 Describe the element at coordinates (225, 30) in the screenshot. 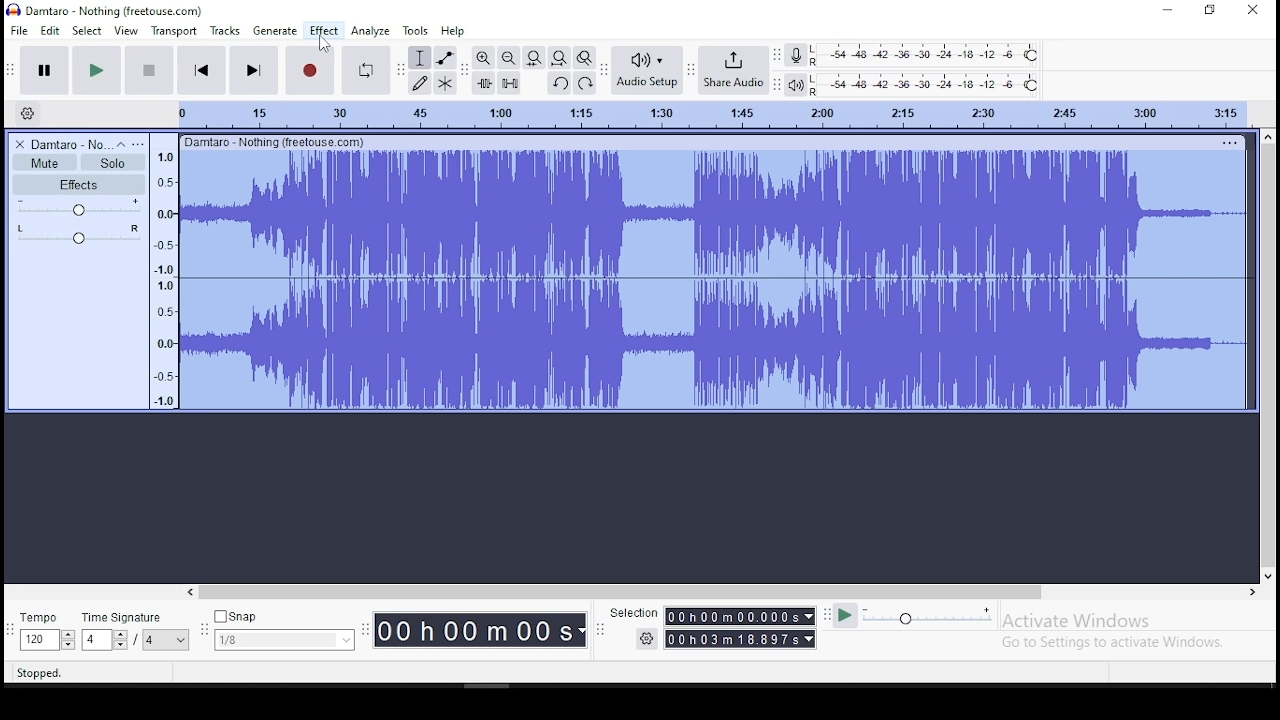

I see `tracks` at that location.